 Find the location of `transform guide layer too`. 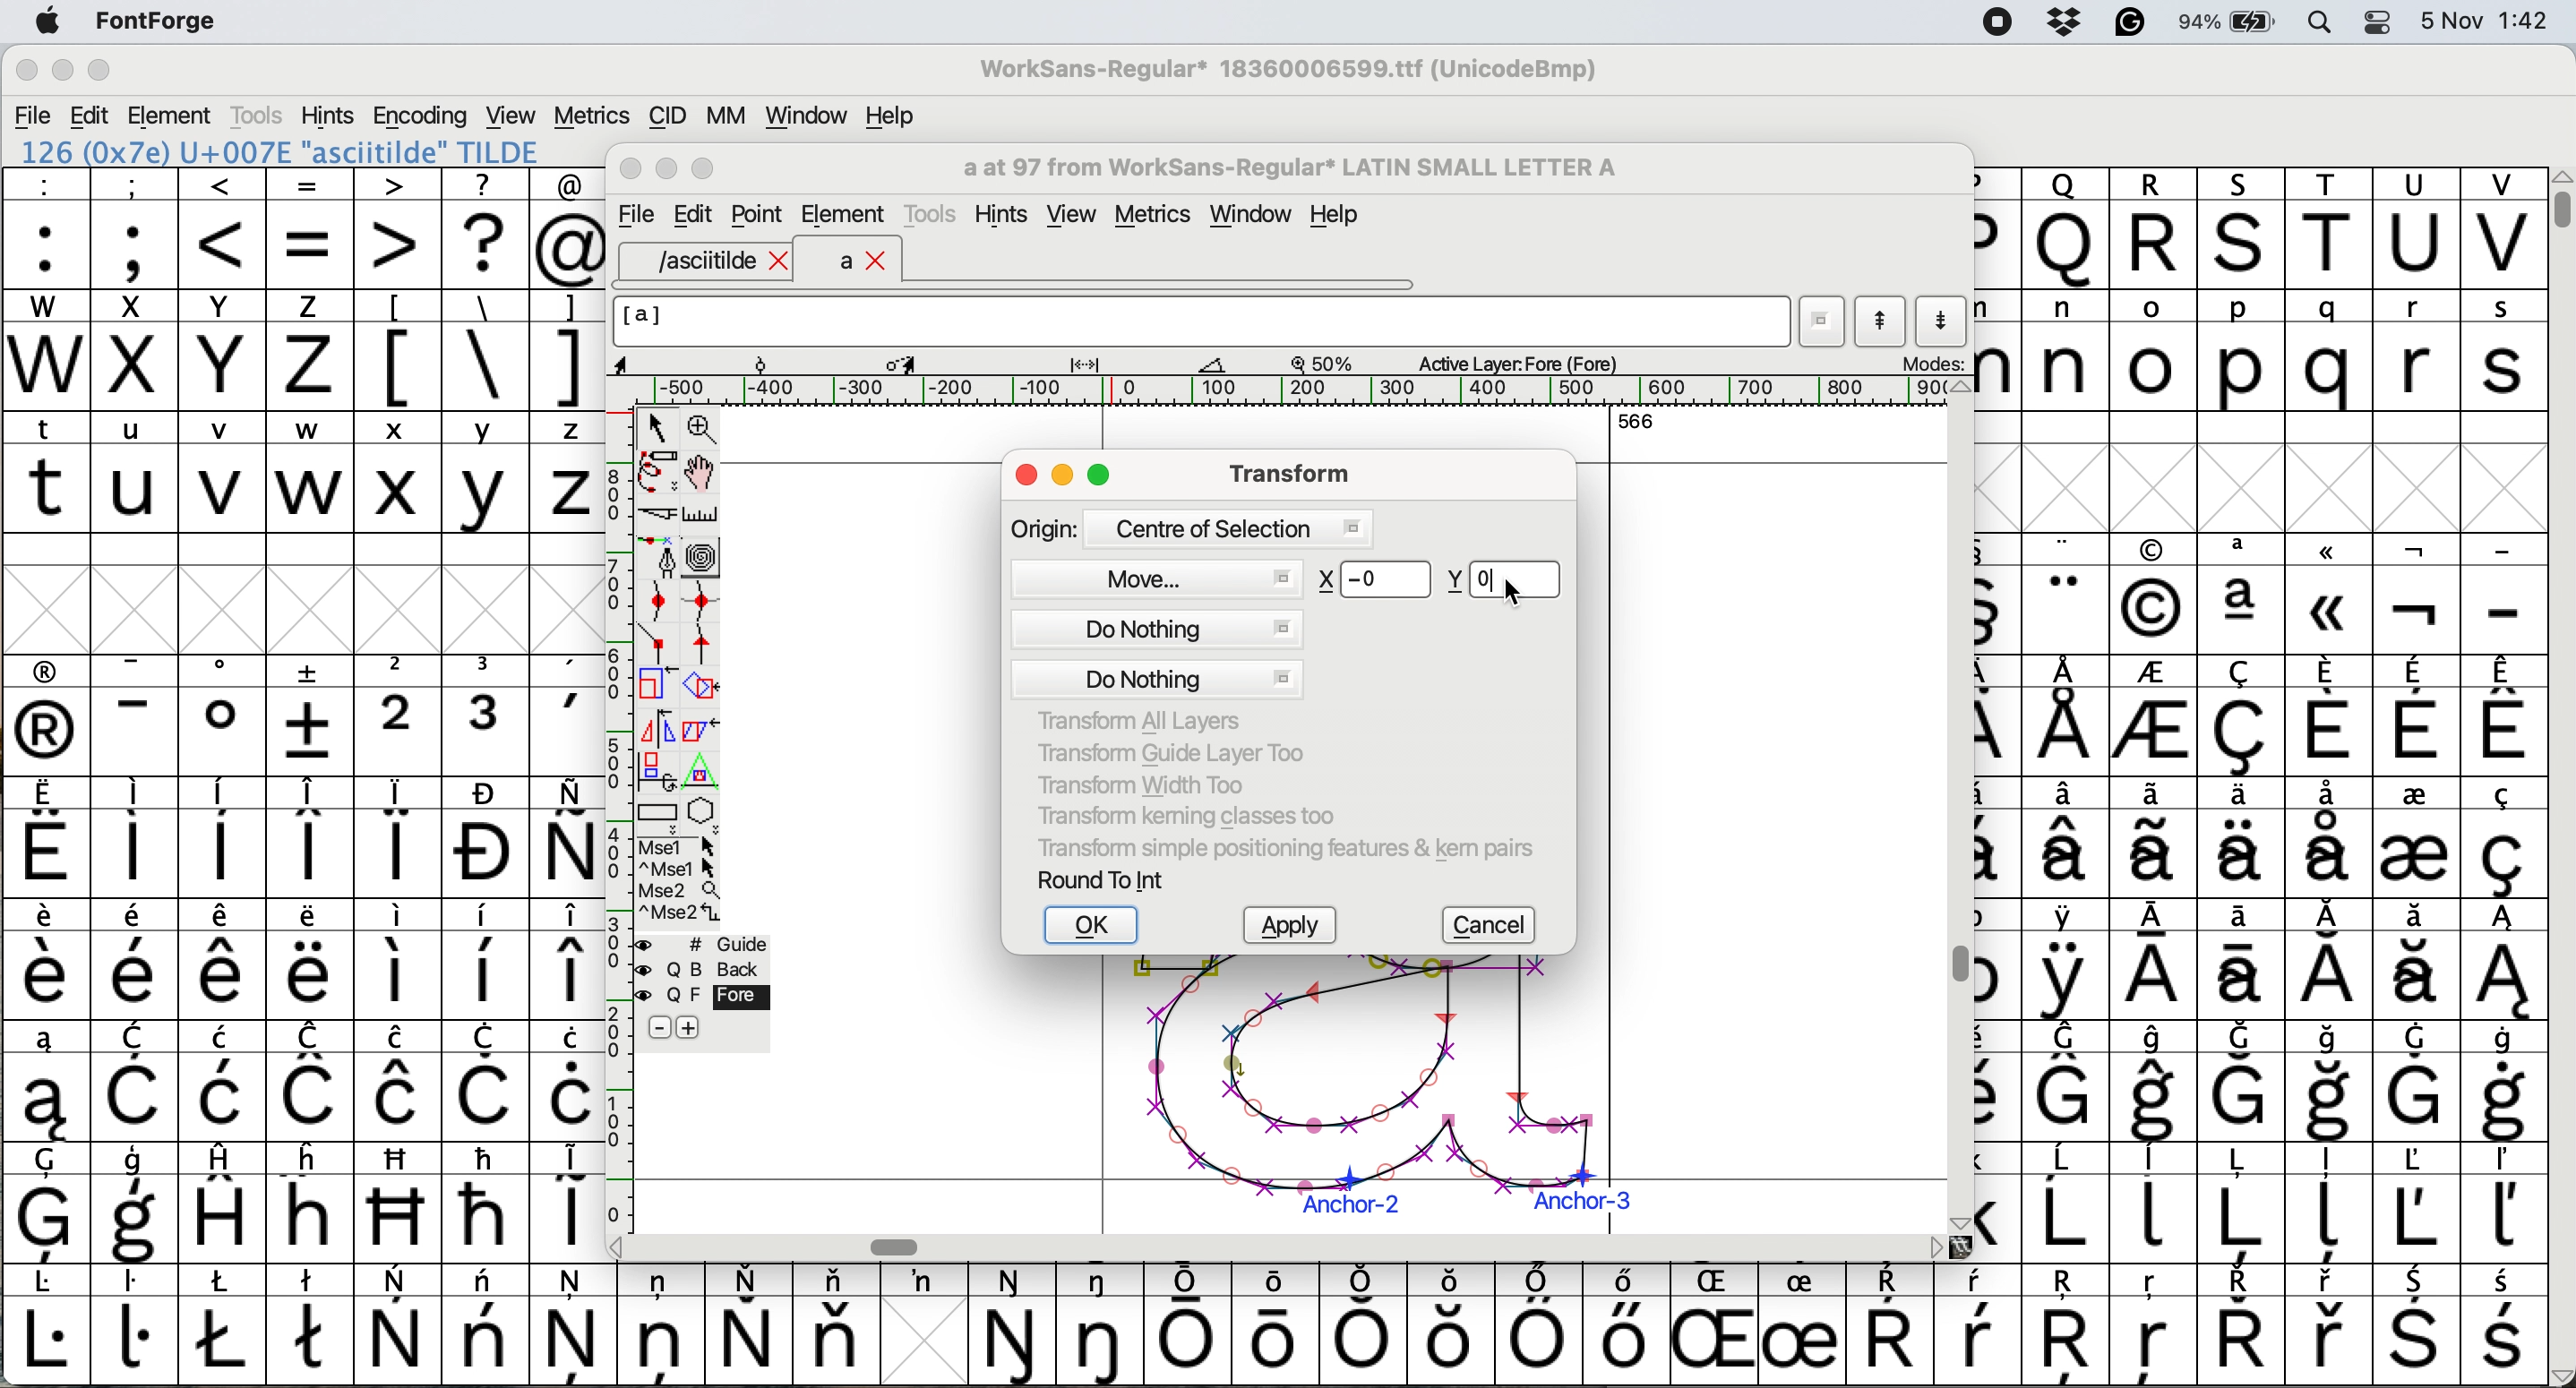

transform guide layer too is located at coordinates (1163, 751).